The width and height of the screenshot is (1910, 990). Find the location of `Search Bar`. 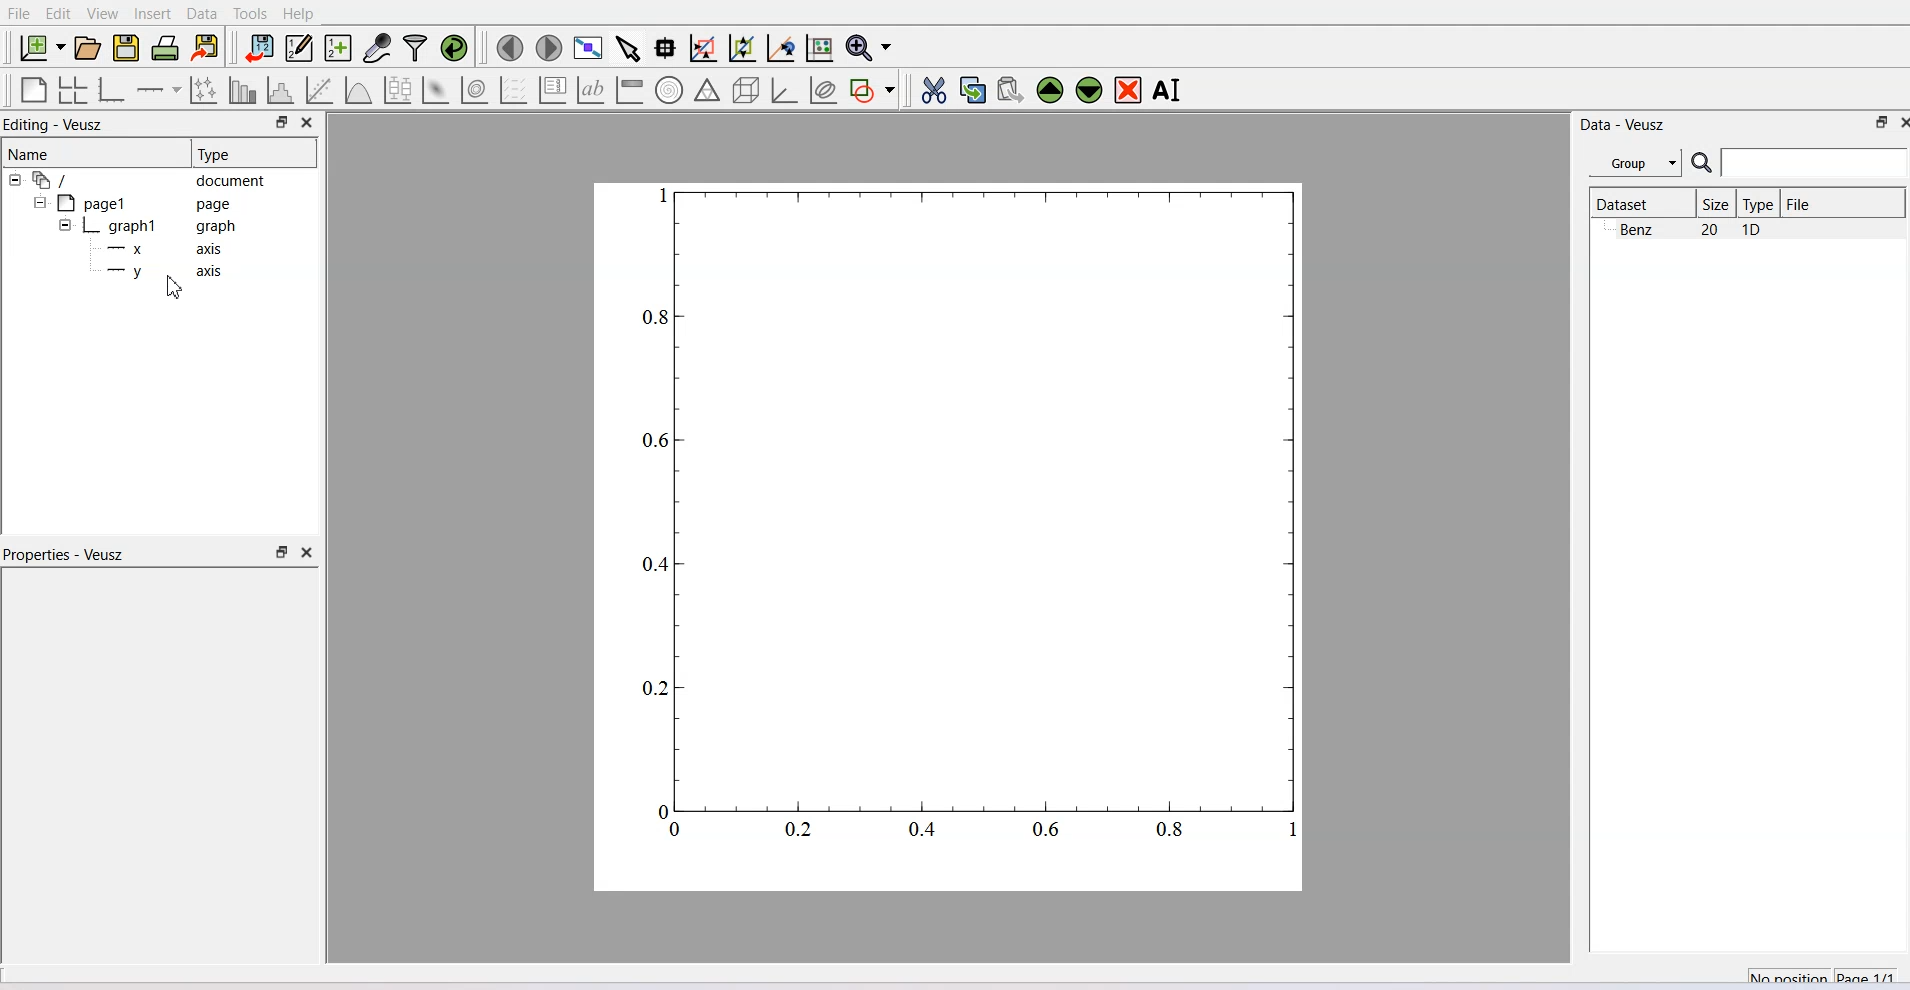

Search Bar is located at coordinates (1800, 162).